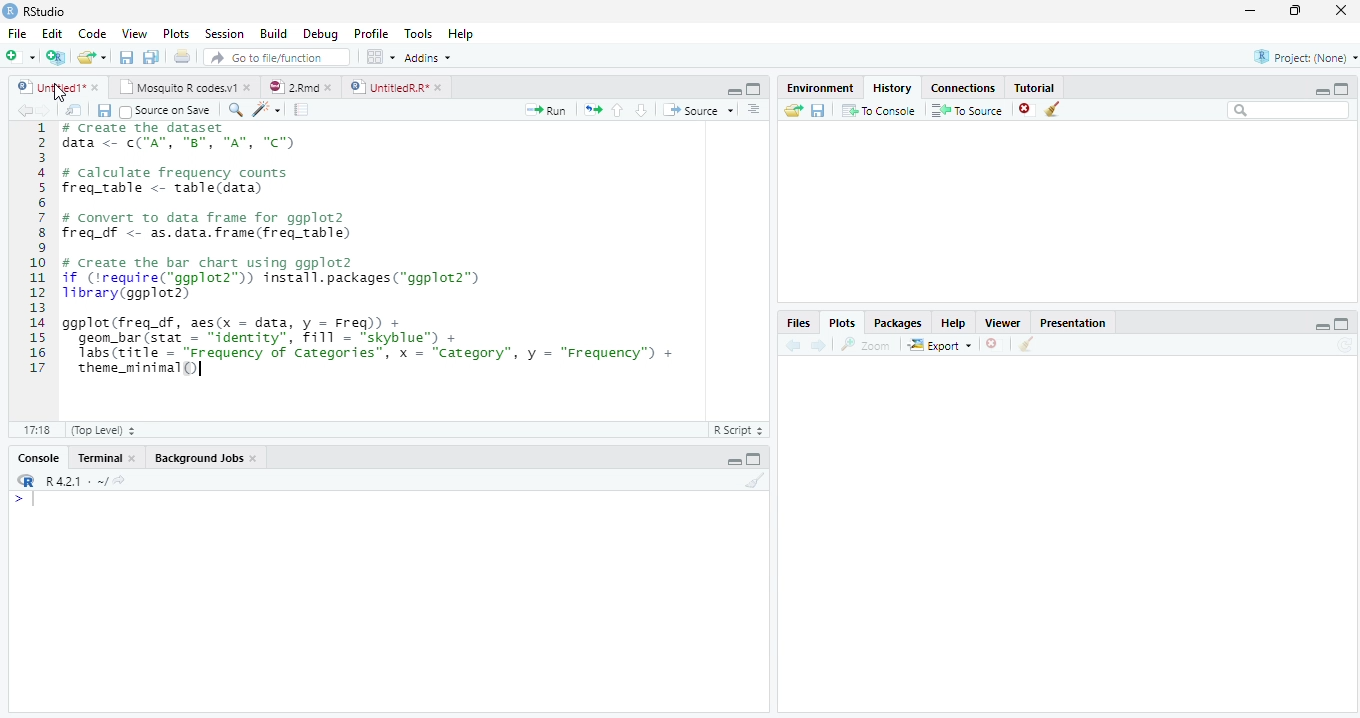 This screenshot has height=718, width=1360. What do you see at coordinates (756, 461) in the screenshot?
I see `Maximize` at bounding box center [756, 461].